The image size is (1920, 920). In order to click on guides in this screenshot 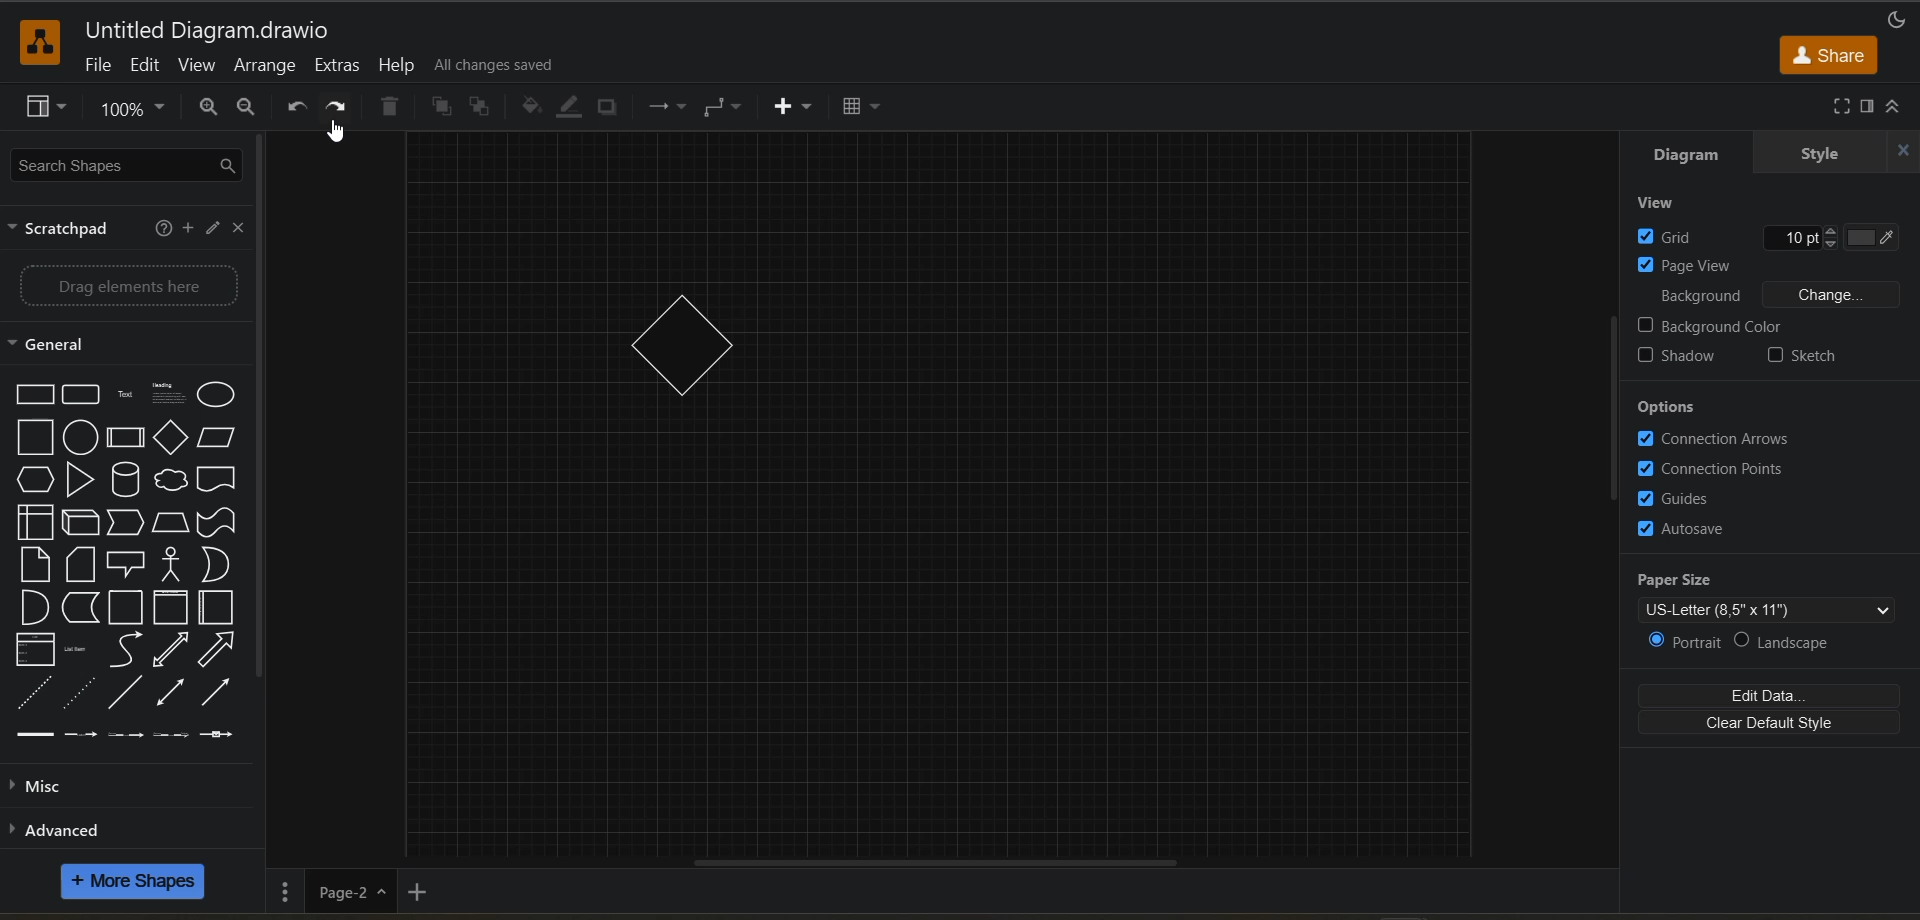, I will do `click(1683, 500)`.